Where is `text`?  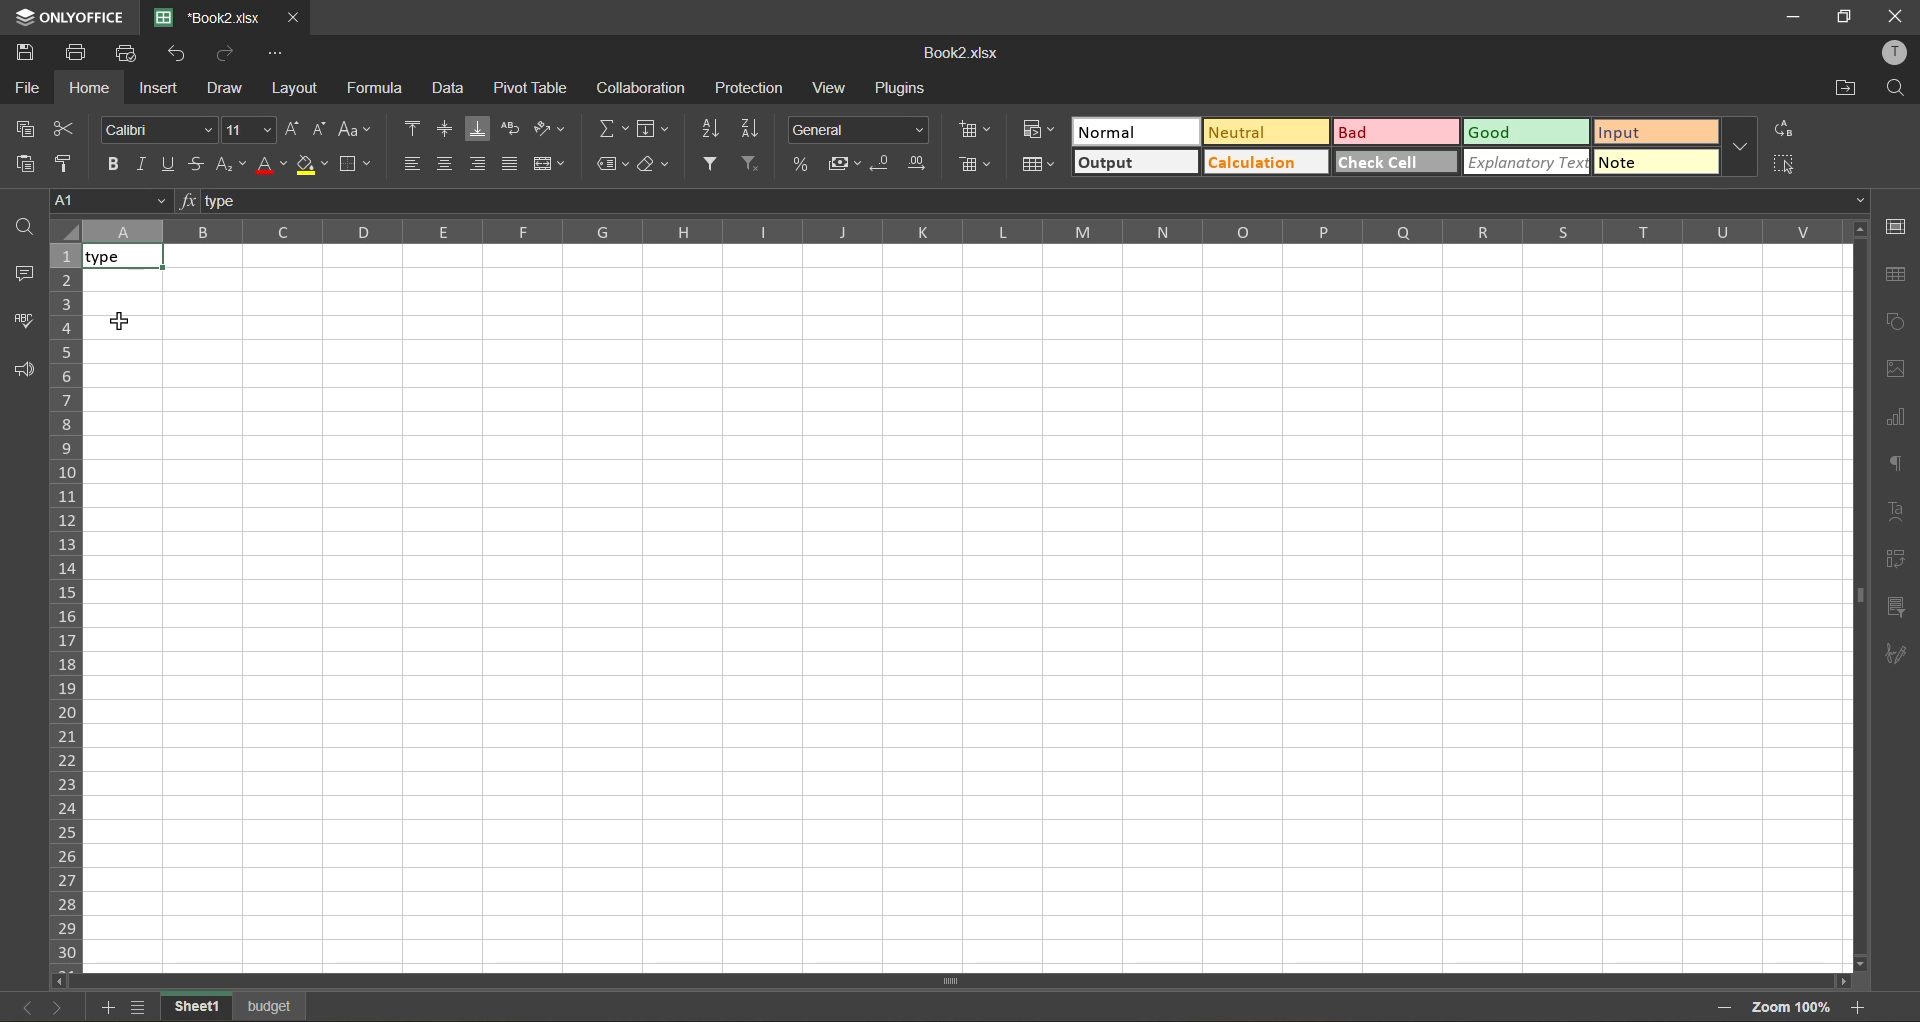 text is located at coordinates (1900, 508).